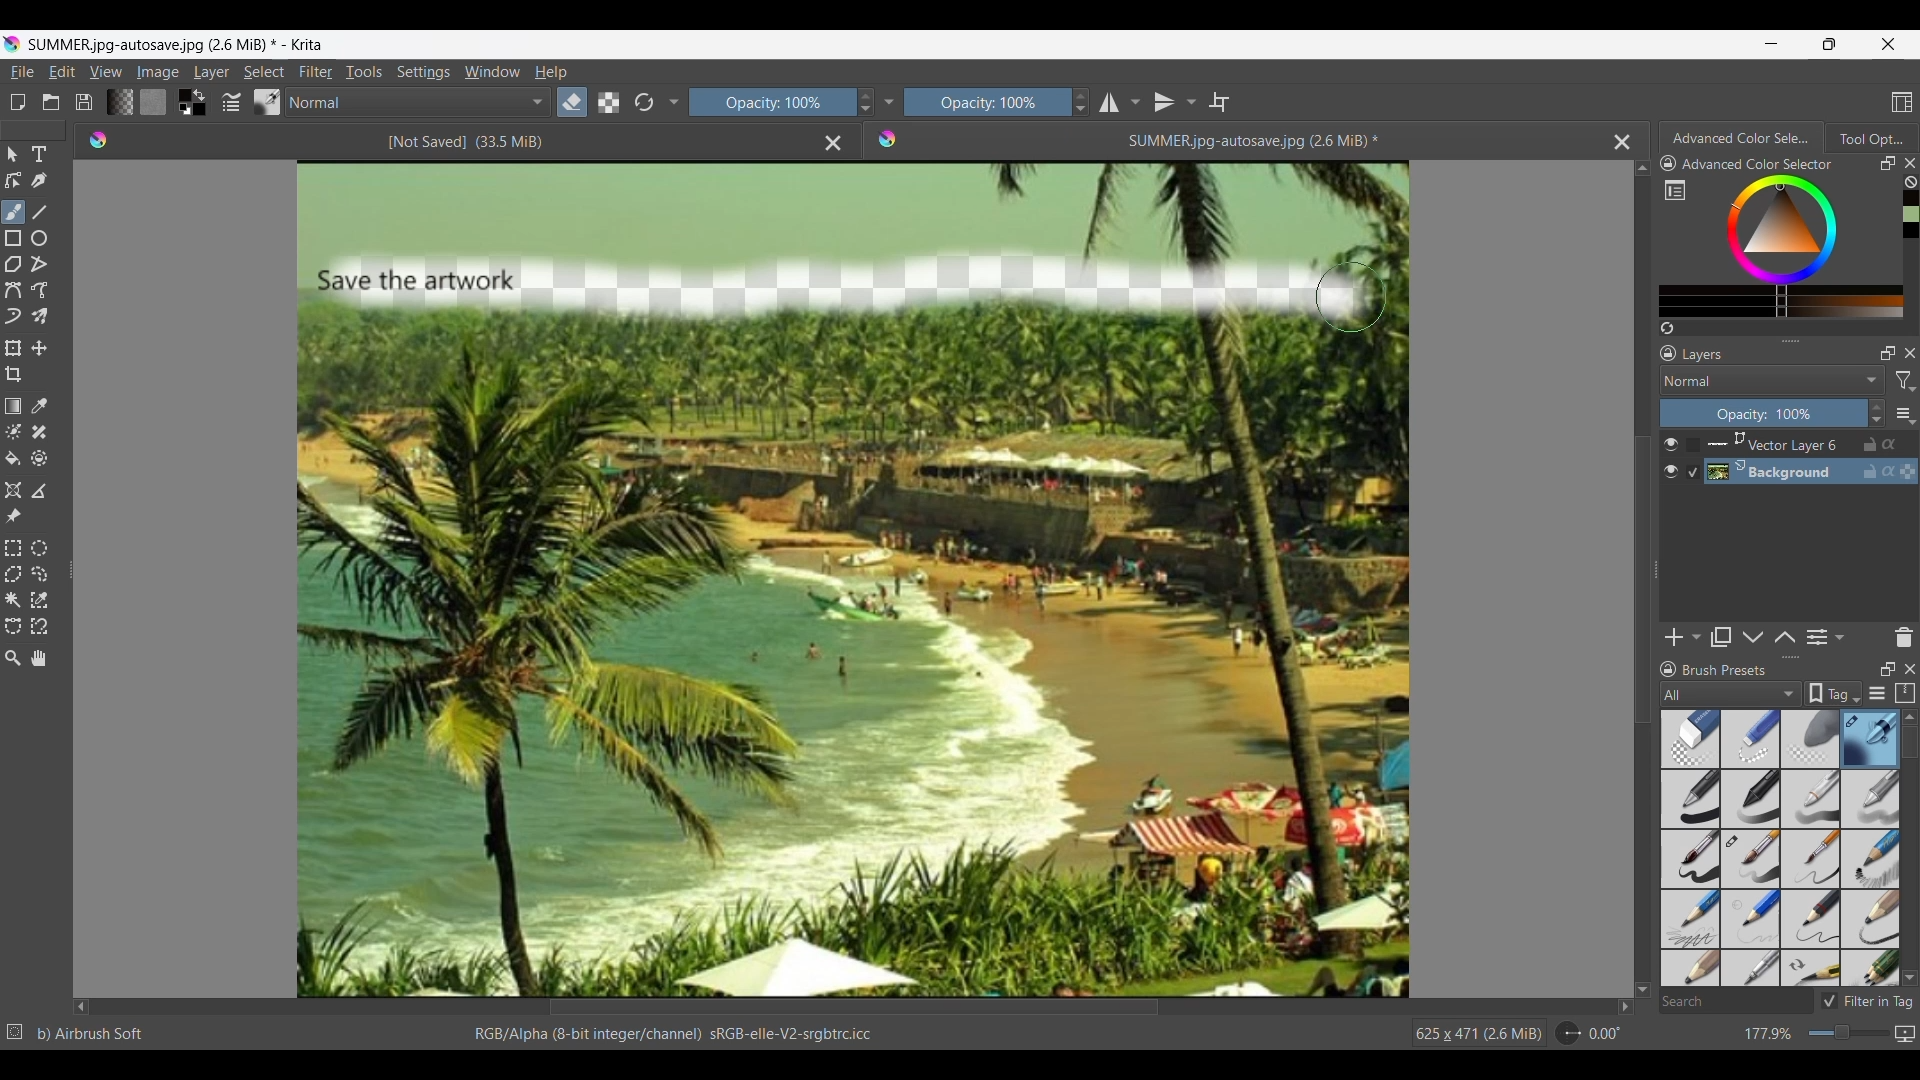 Image resolution: width=1920 pixels, height=1080 pixels. Describe the element at coordinates (1669, 672) in the screenshot. I see `Lock Brush Presets panel` at that location.